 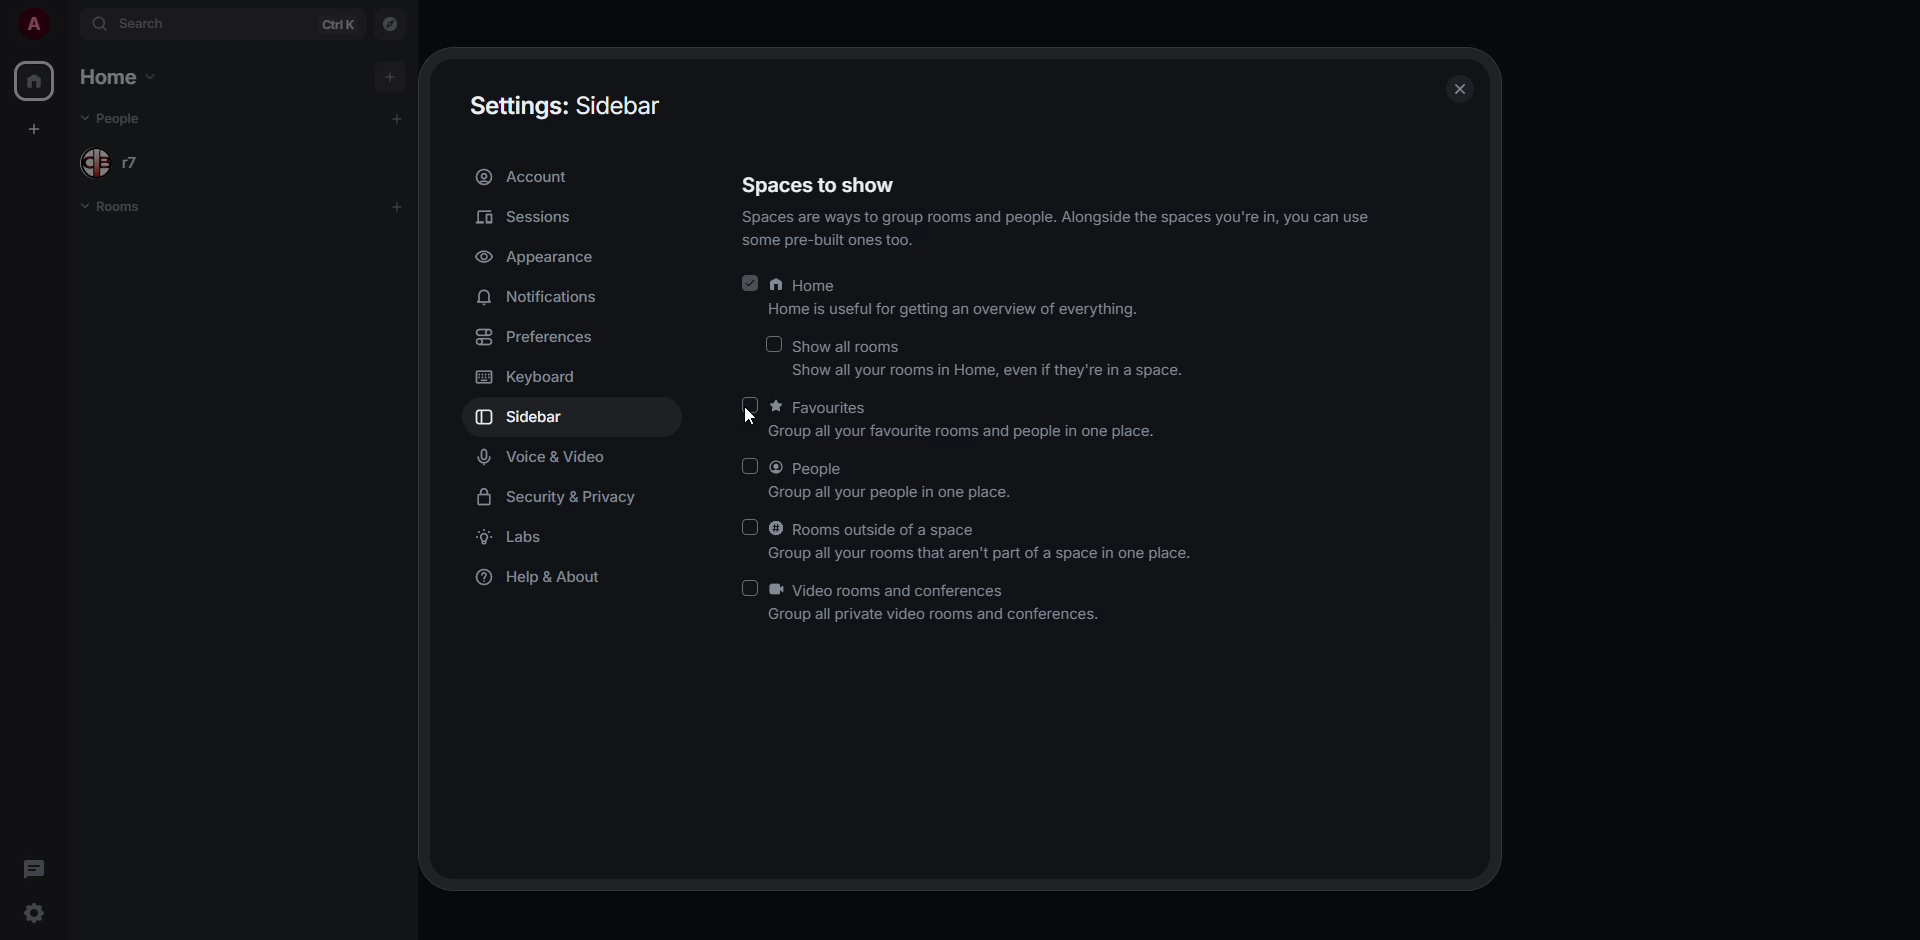 What do you see at coordinates (1058, 229) in the screenshot?
I see `Spaces are ways to group rooms and people. Alongside the spaces you're in, you can use
‘some pre-built ones too.` at bounding box center [1058, 229].